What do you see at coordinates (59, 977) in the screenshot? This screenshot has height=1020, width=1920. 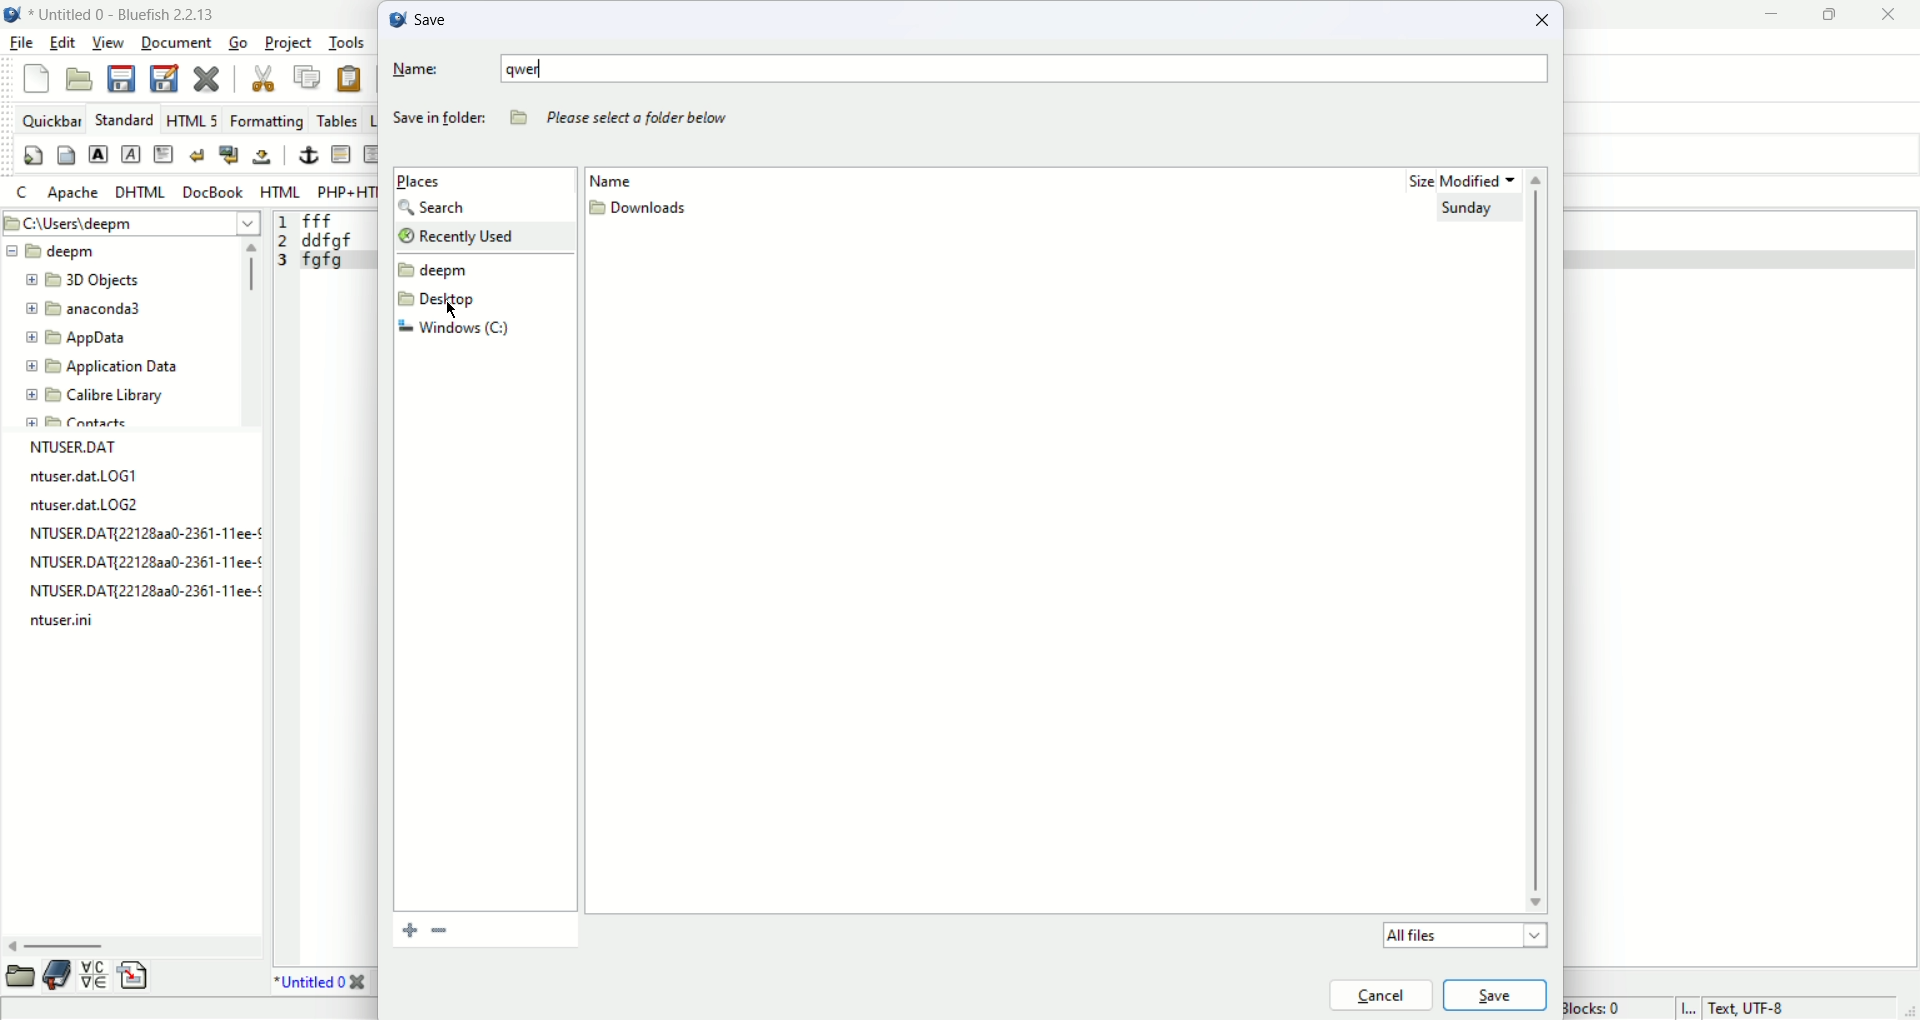 I see `bookmark` at bounding box center [59, 977].